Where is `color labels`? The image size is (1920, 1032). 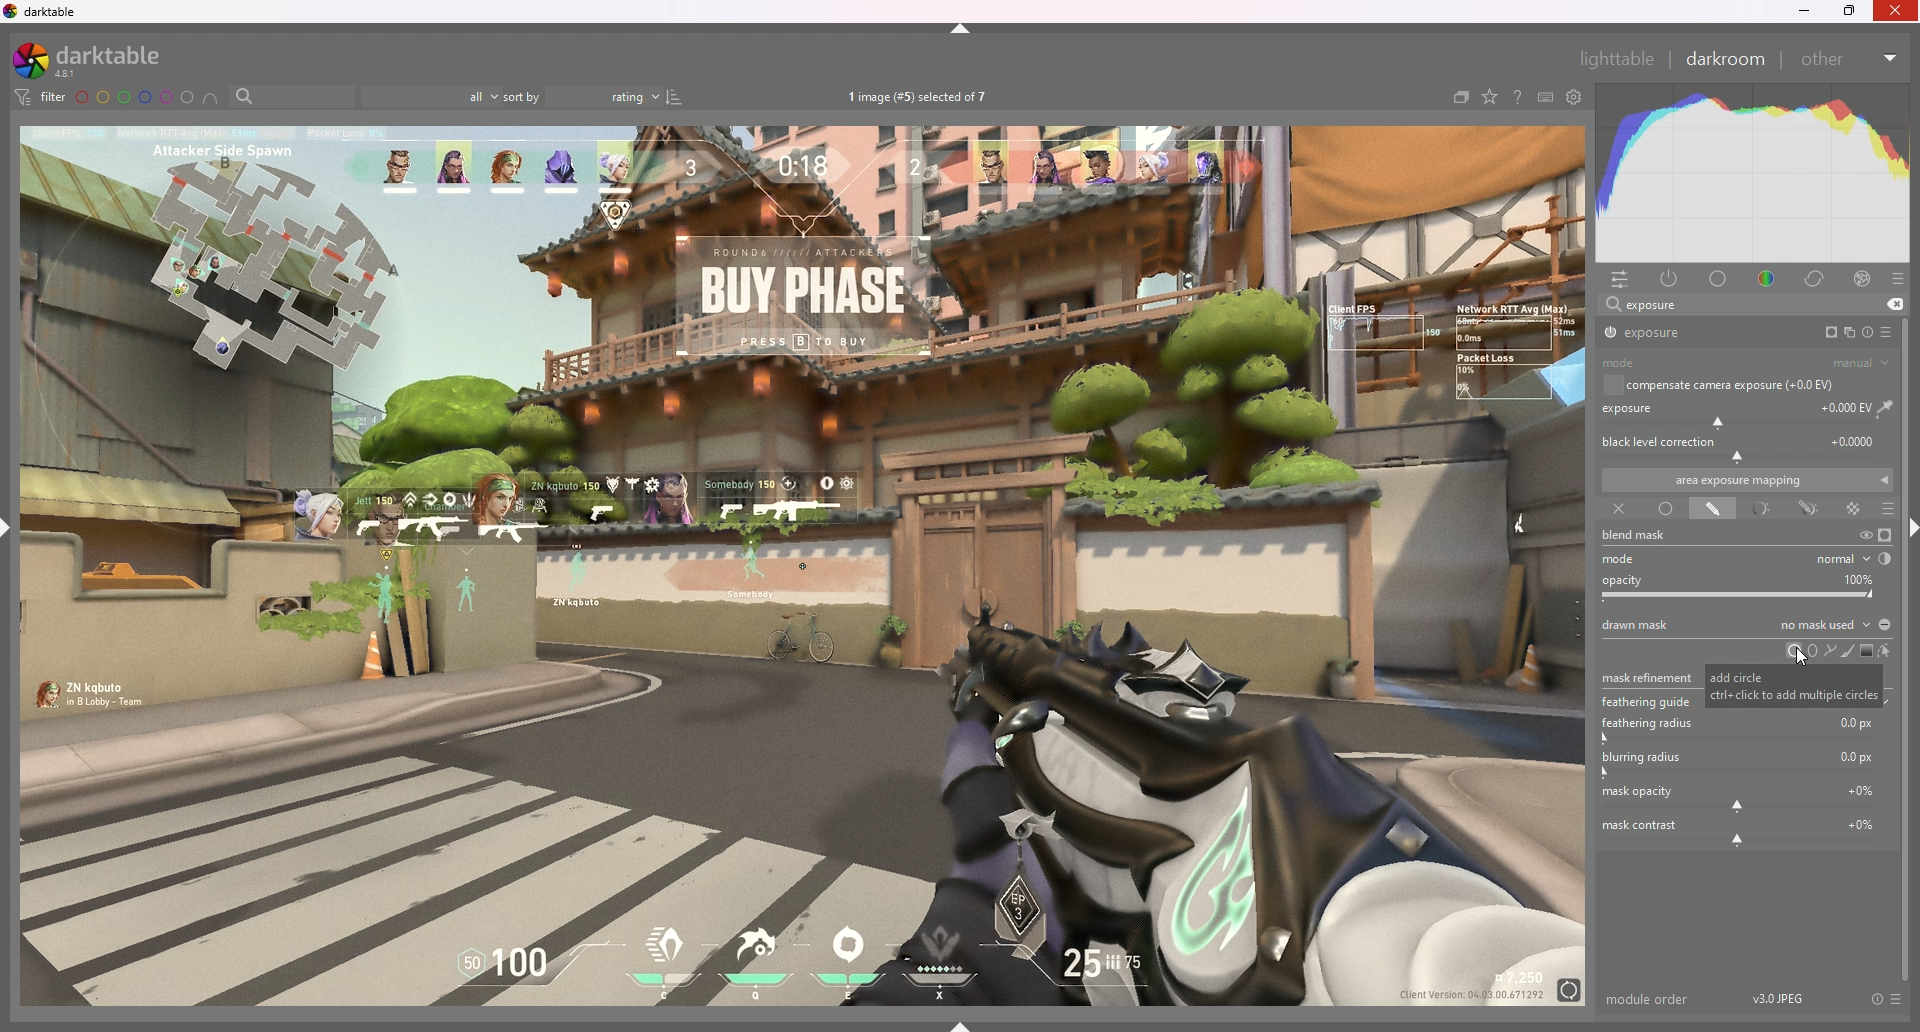
color labels is located at coordinates (135, 98).